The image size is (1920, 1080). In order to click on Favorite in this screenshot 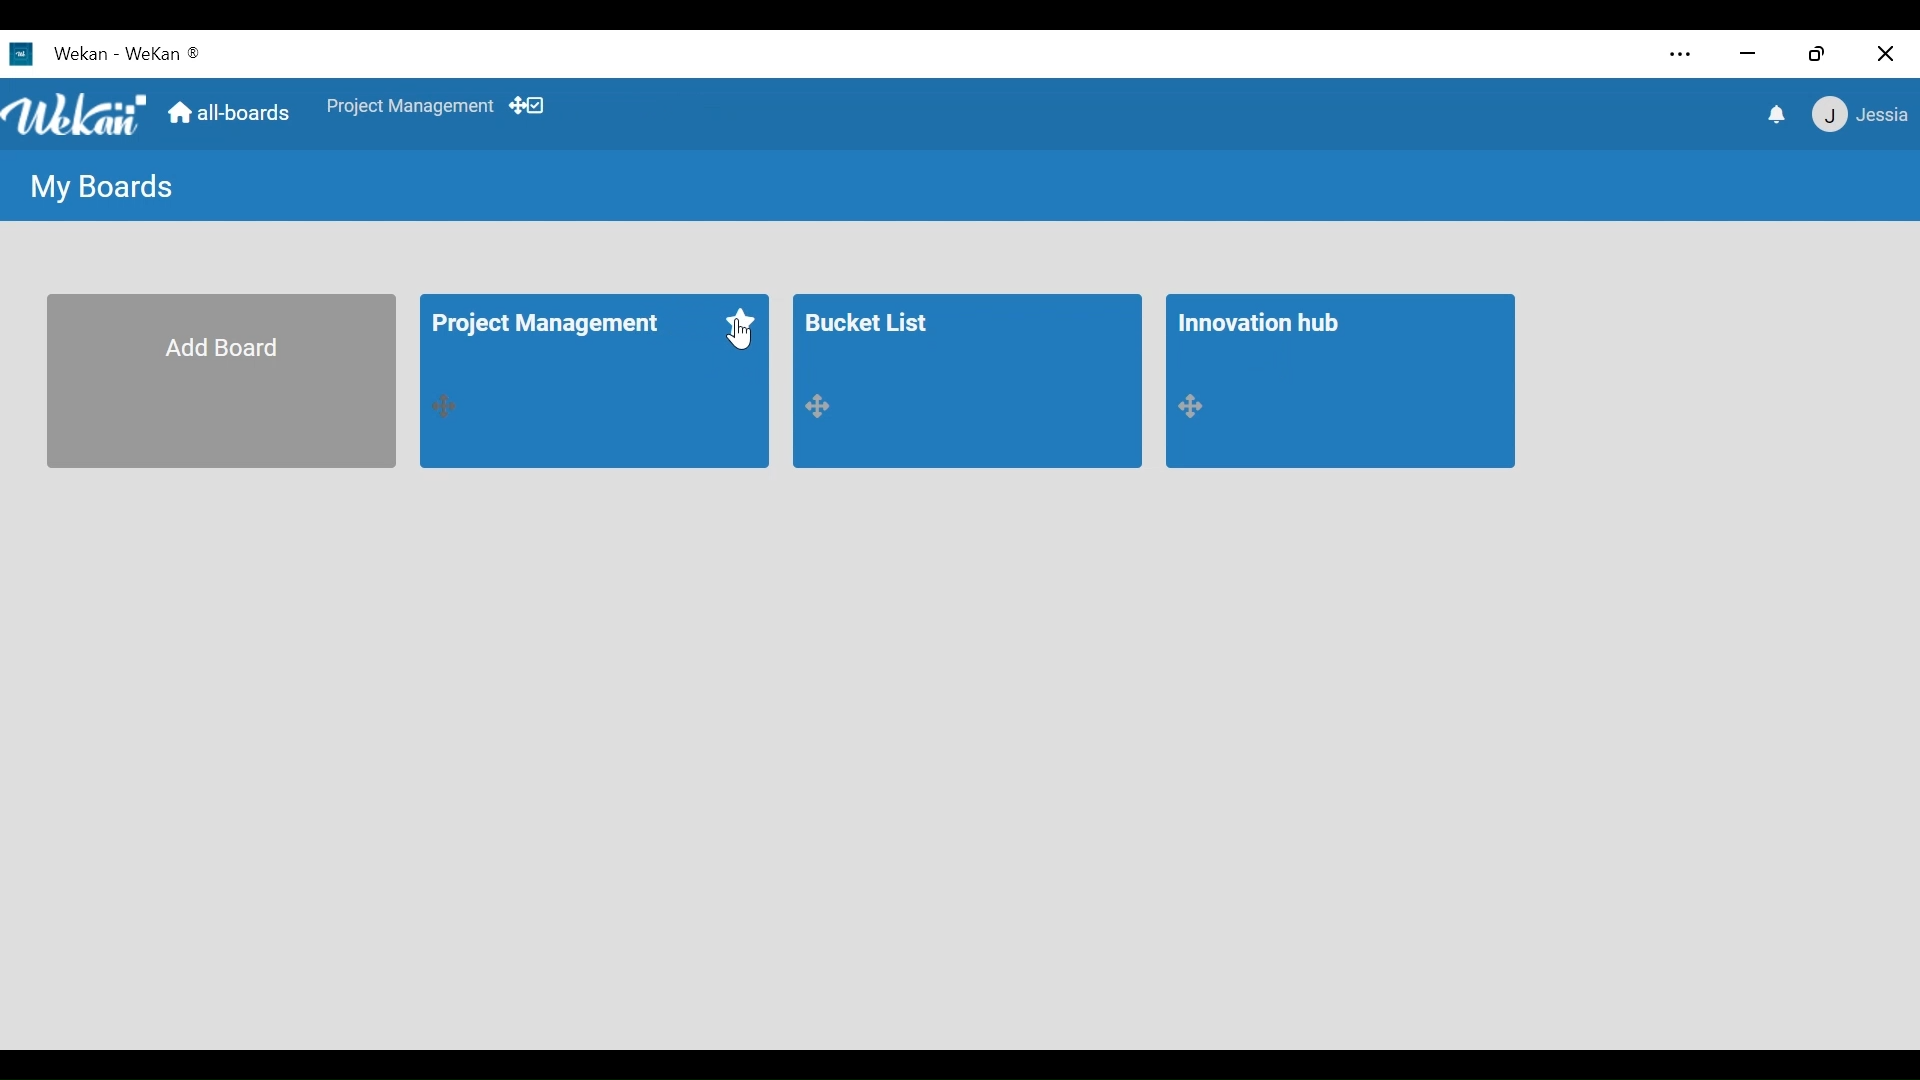, I will do `click(410, 106)`.